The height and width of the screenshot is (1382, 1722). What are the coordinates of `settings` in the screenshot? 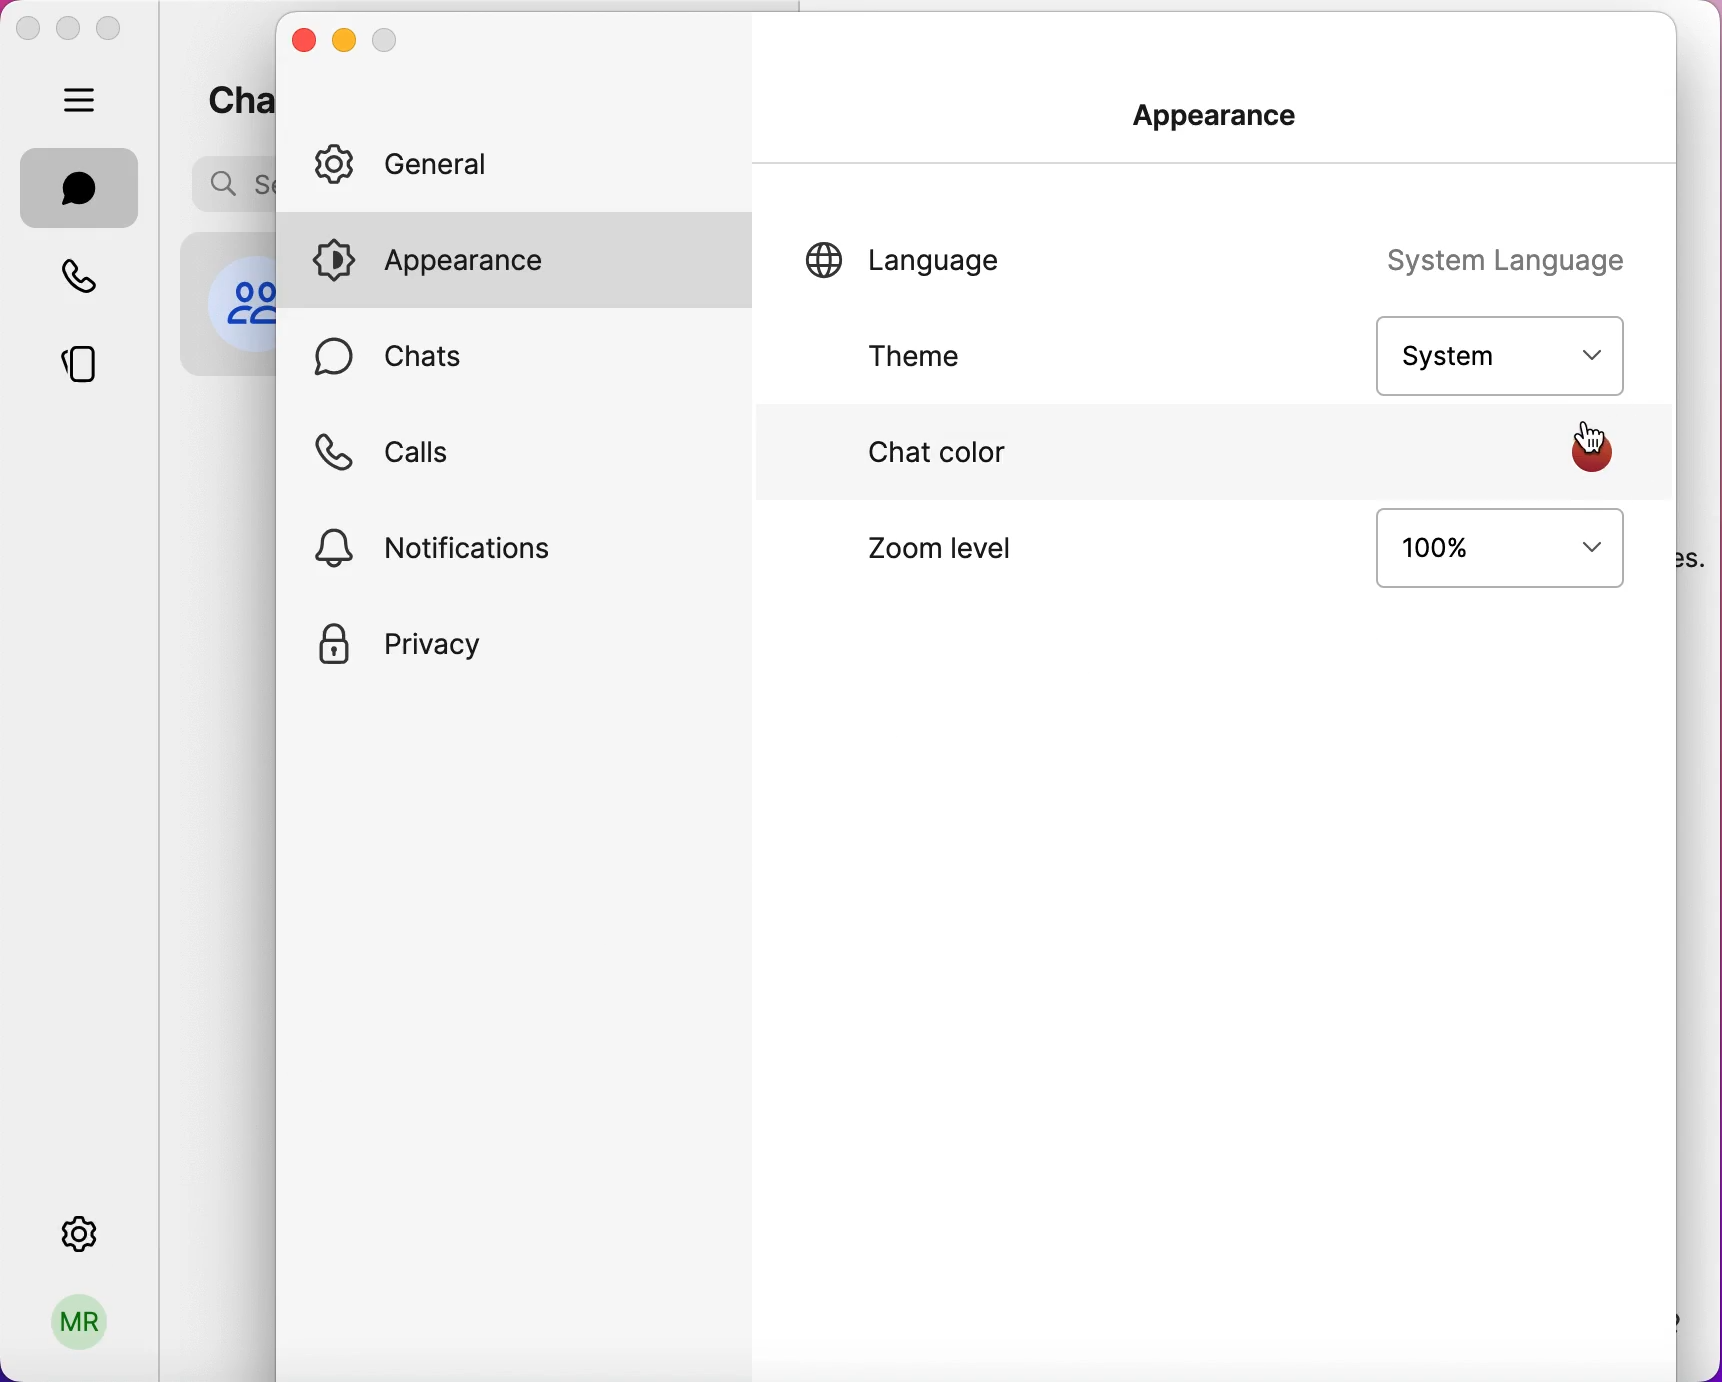 It's located at (84, 1228).